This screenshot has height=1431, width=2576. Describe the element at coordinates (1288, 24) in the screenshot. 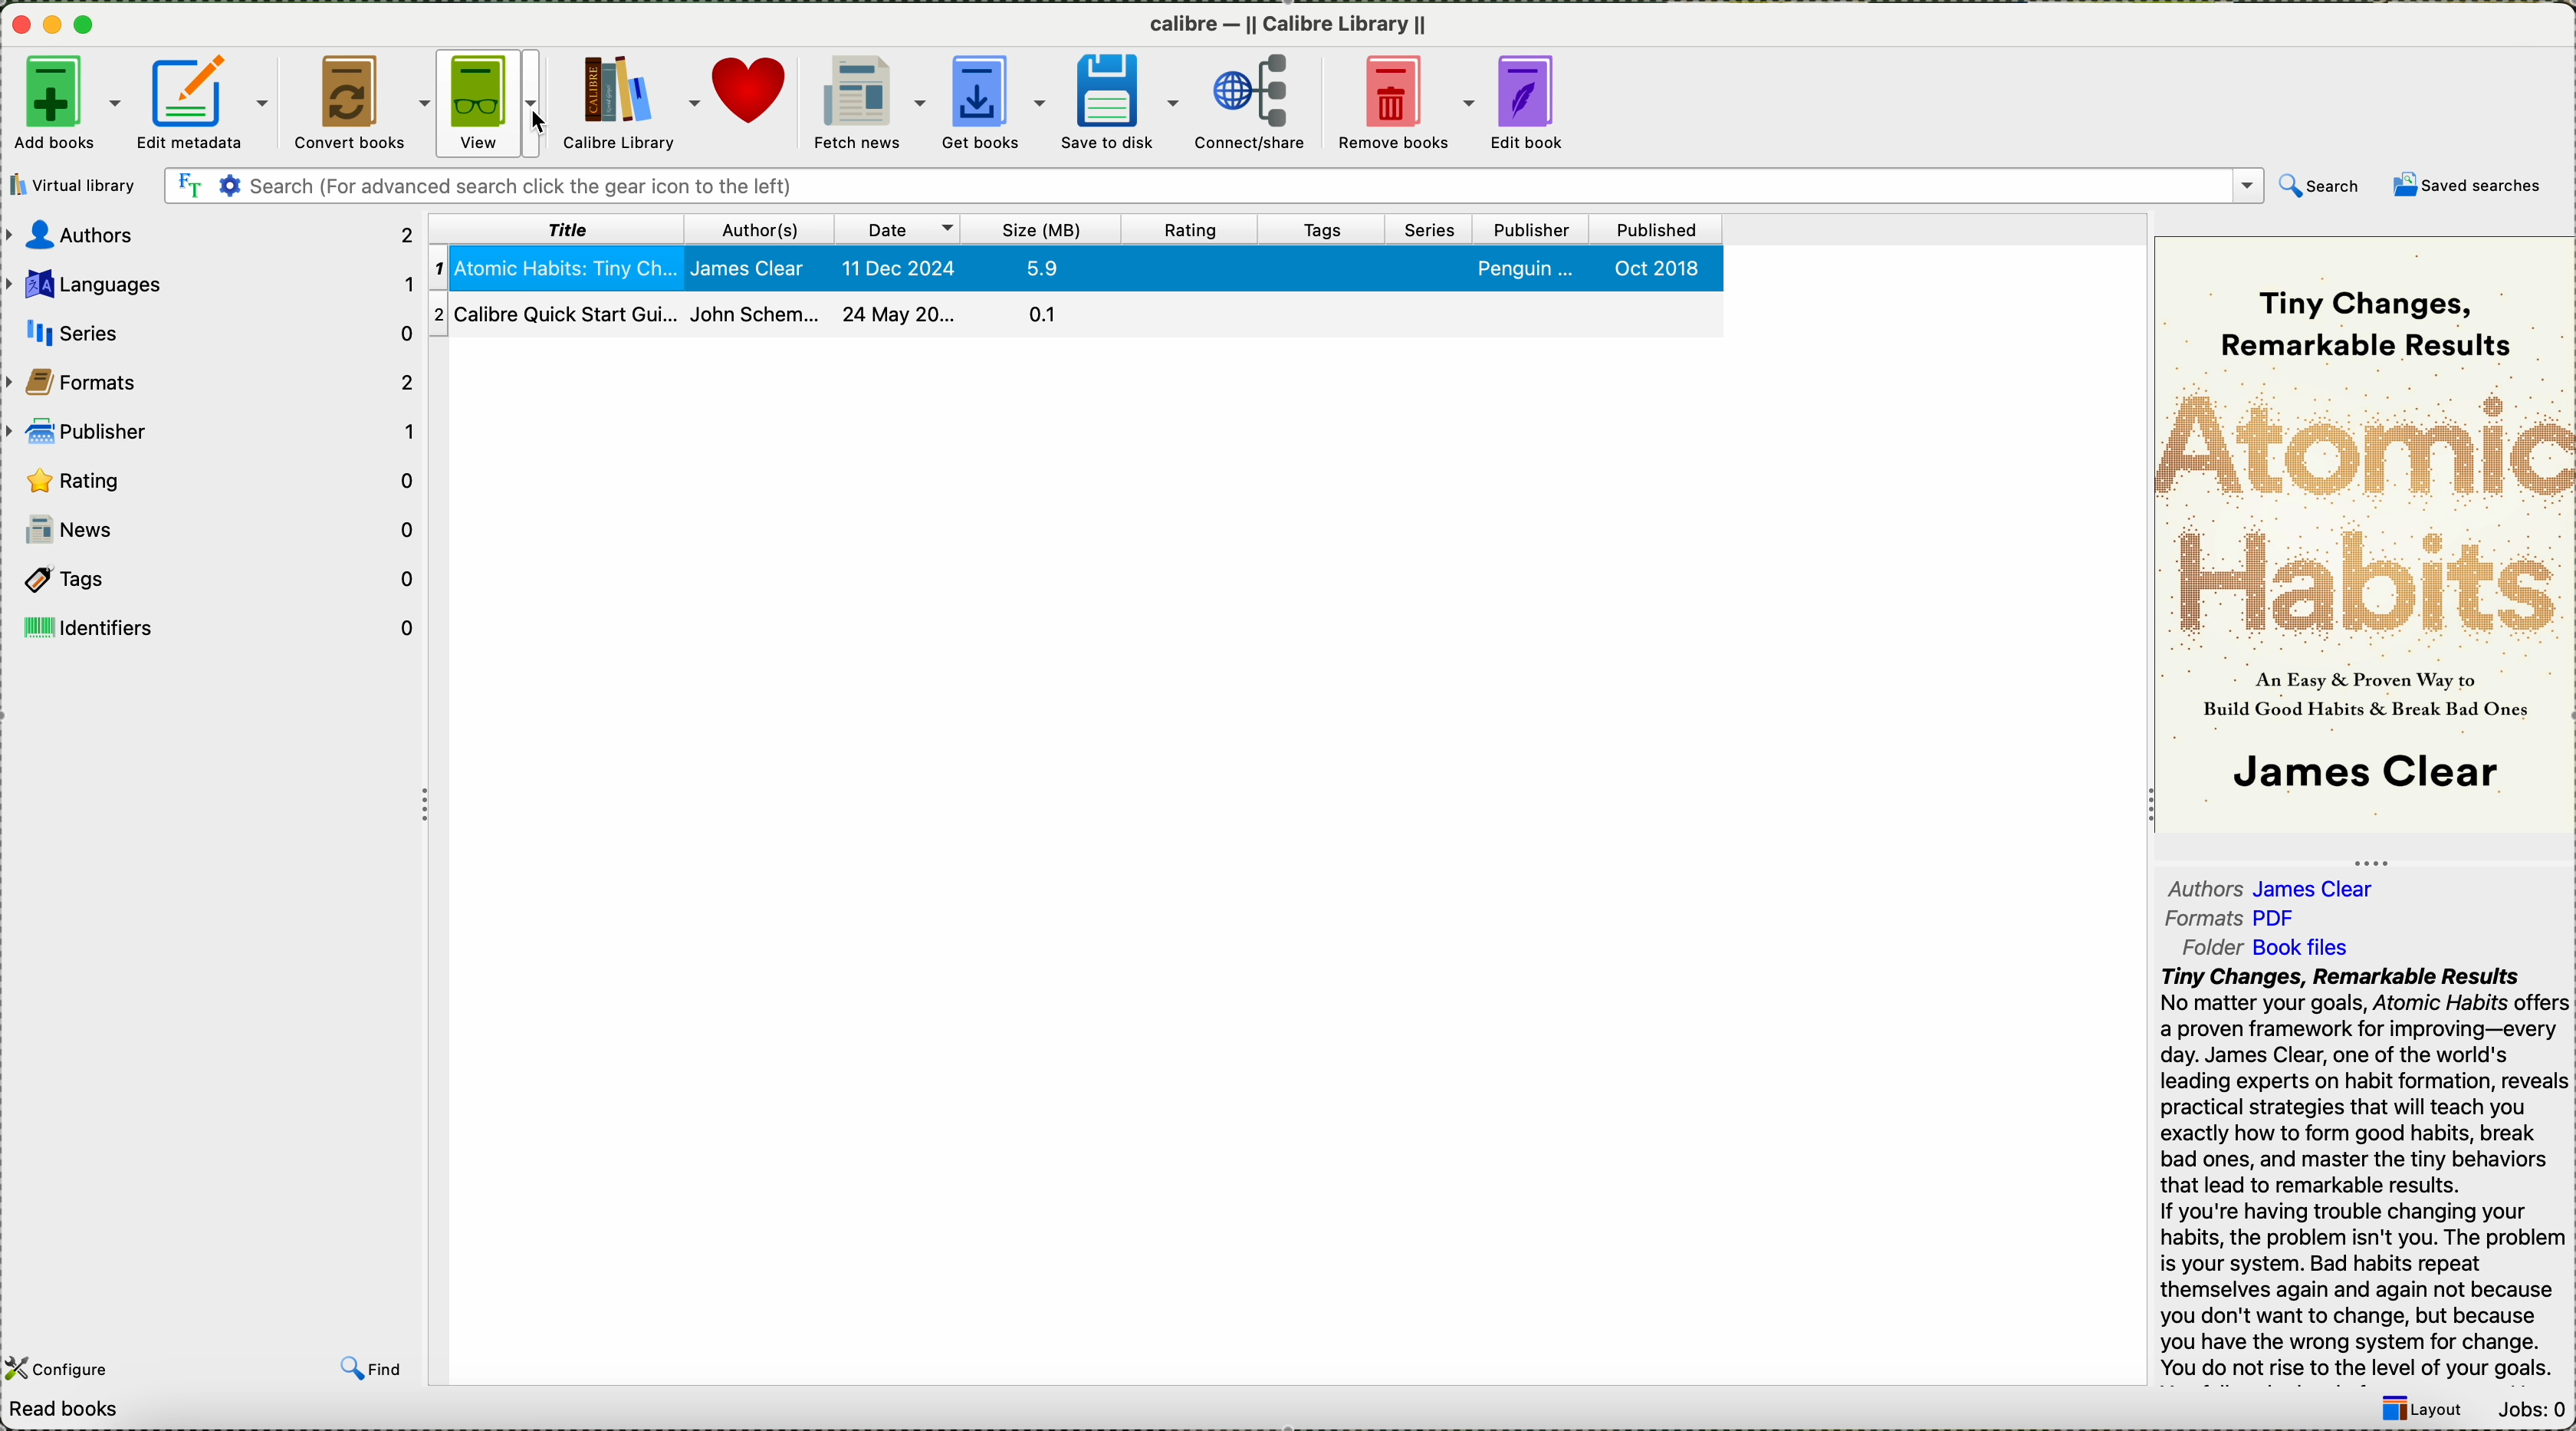

I see `Calibre callibre Library` at that location.